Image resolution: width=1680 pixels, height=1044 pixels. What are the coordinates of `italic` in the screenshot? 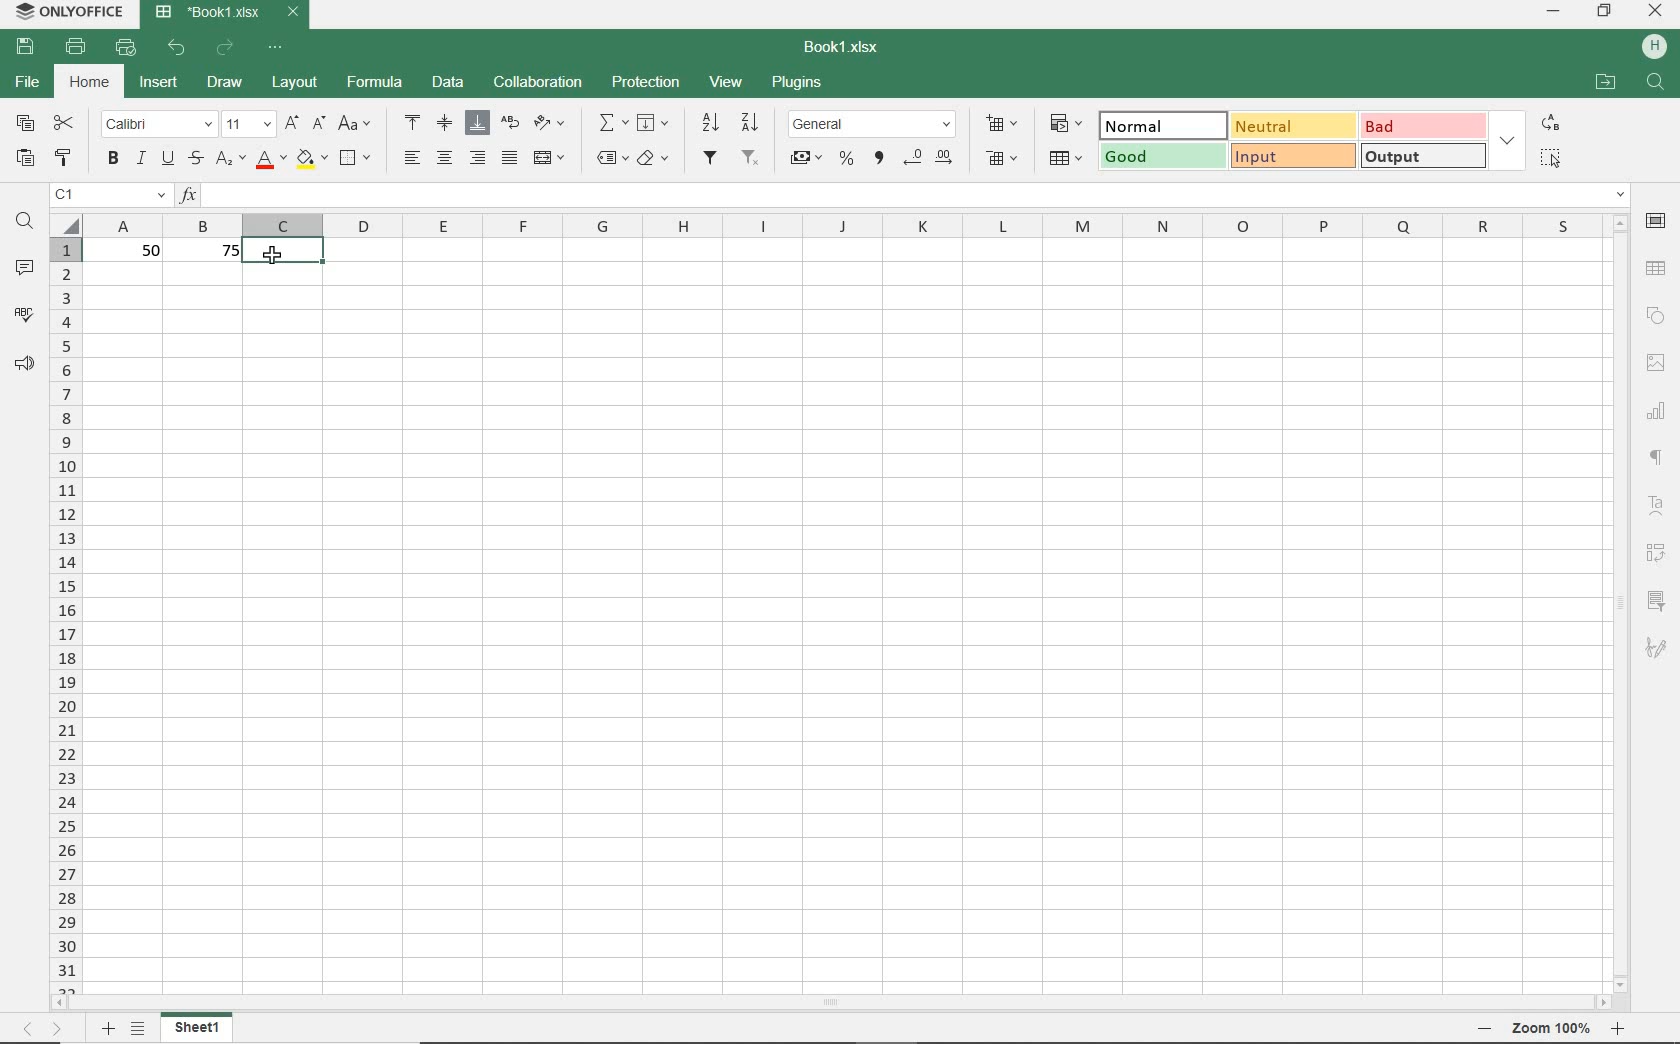 It's located at (140, 159).